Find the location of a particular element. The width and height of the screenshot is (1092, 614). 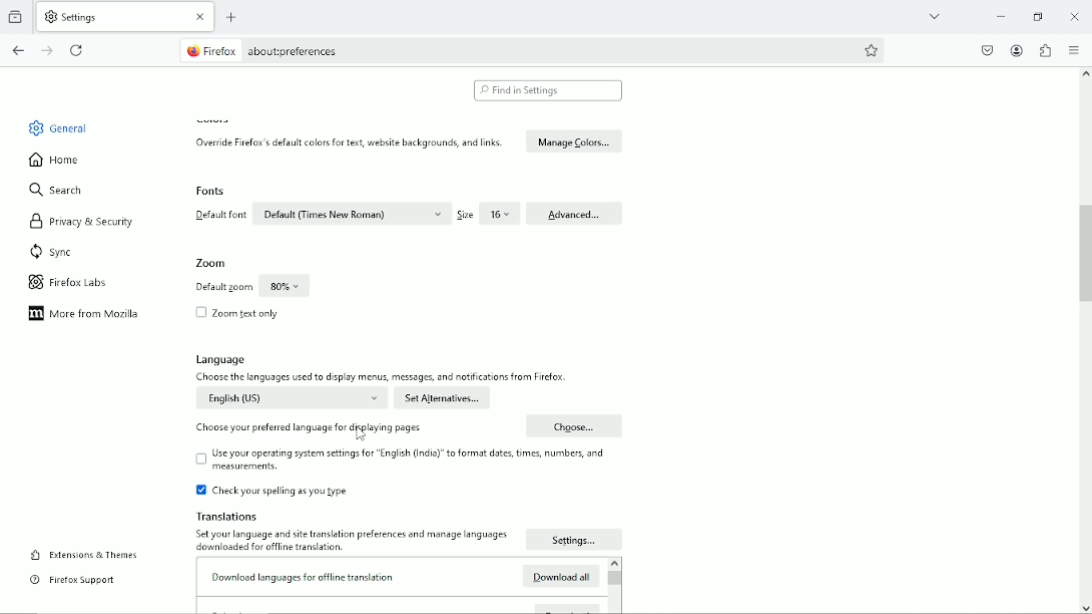

General is located at coordinates (70, 129).